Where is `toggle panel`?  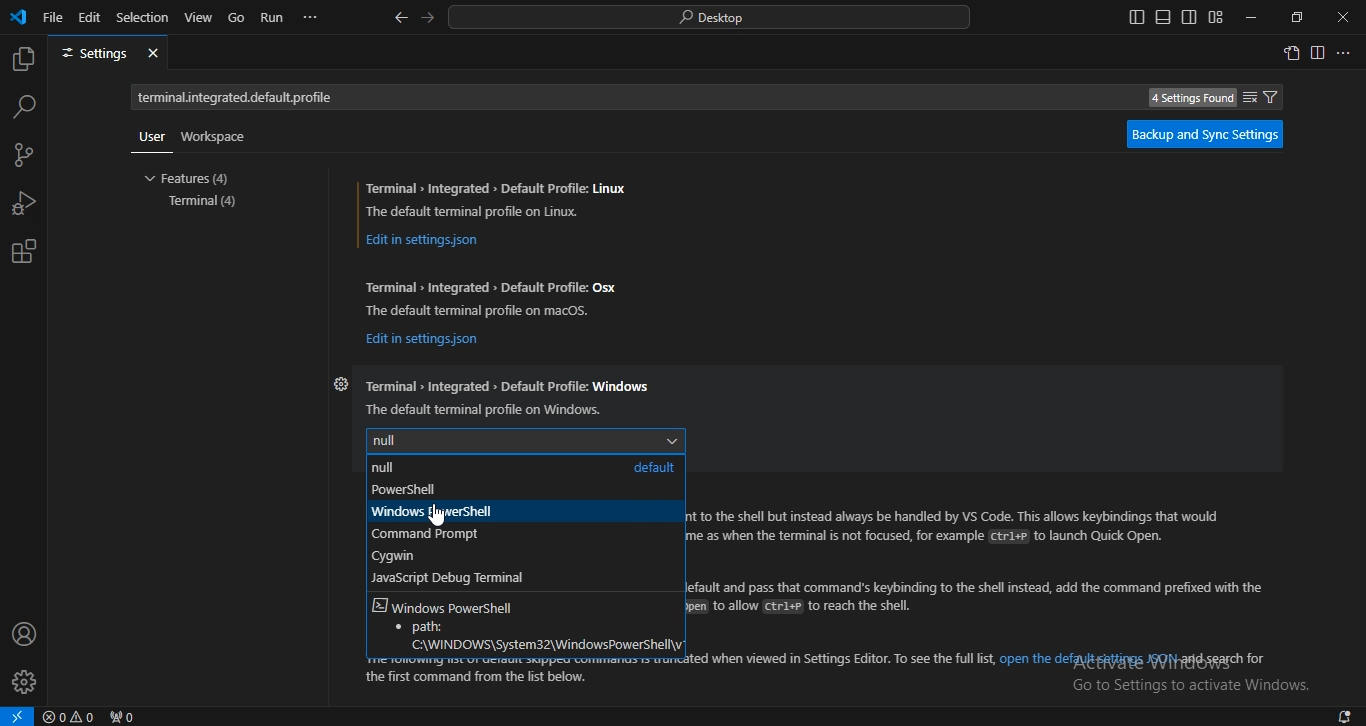 toggle panel is located at coordinates (1162, 17).